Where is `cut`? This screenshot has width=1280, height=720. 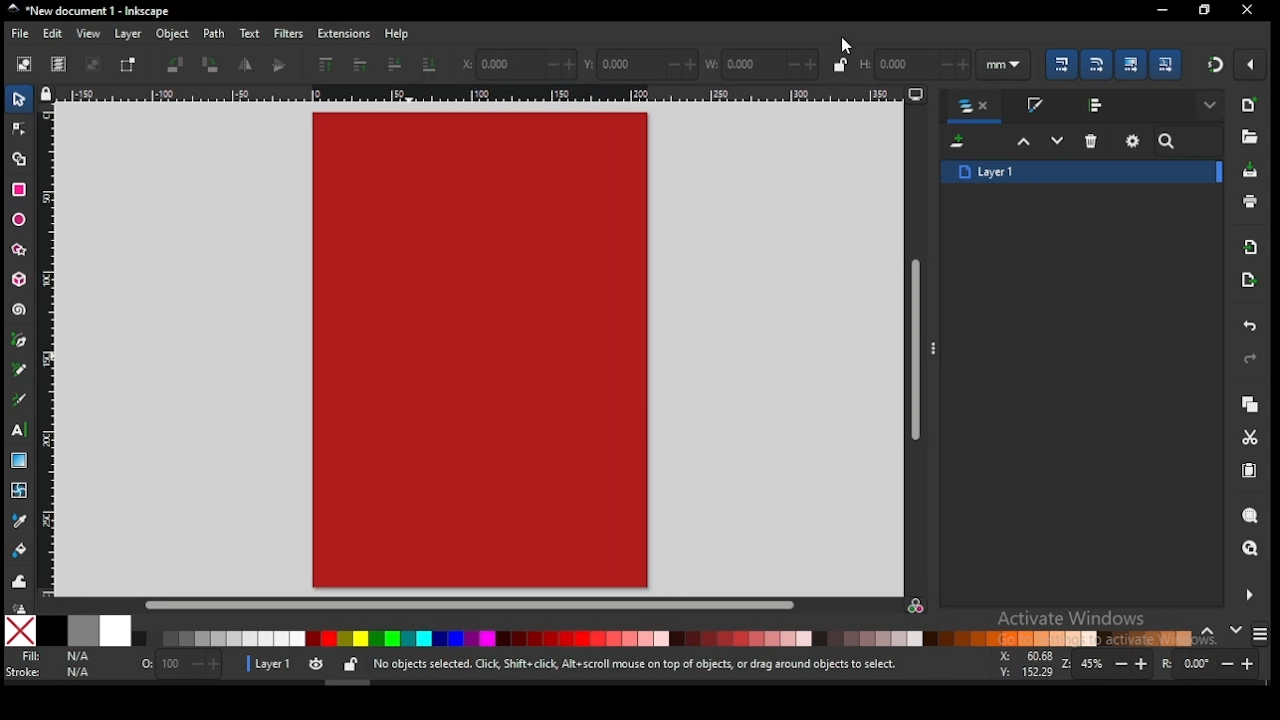
cut is located at coordinates (1250, 437).